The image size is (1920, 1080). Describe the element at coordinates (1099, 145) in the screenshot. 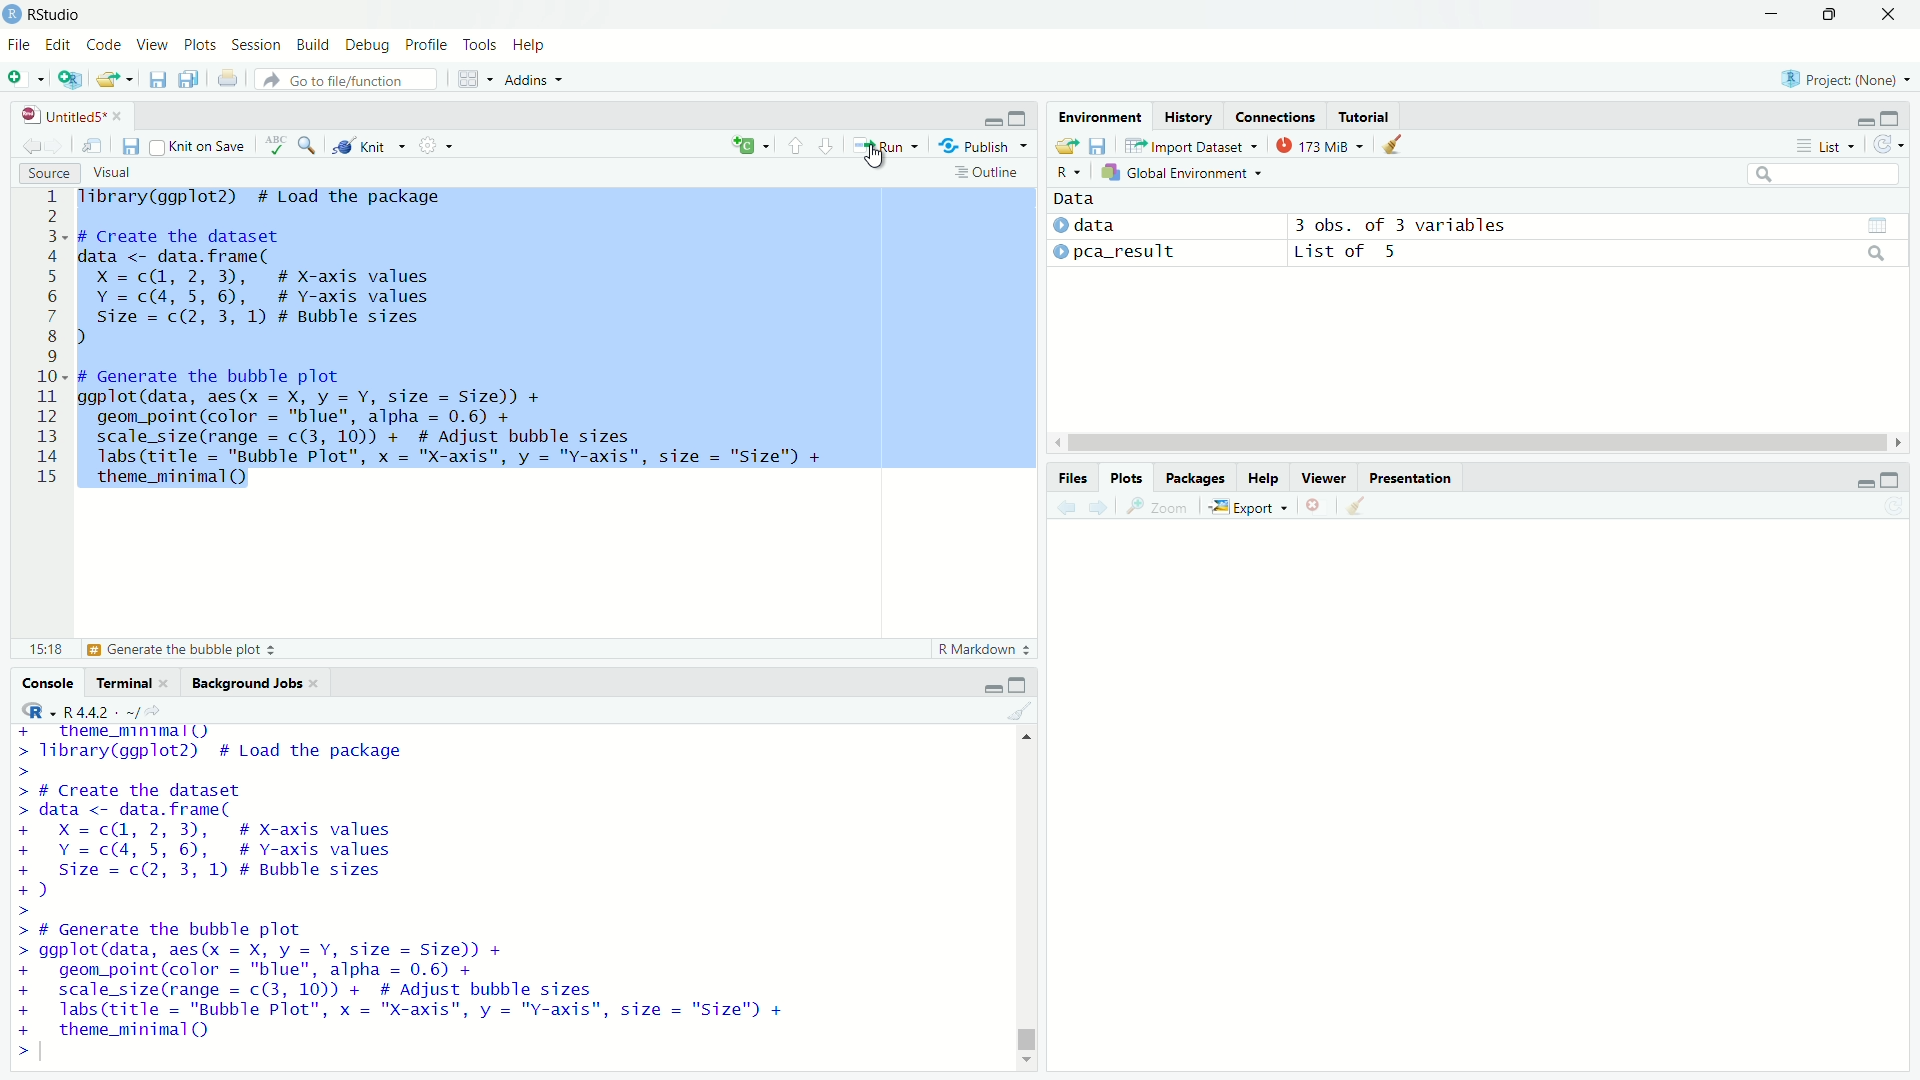

I see `save workspace as` at that location.